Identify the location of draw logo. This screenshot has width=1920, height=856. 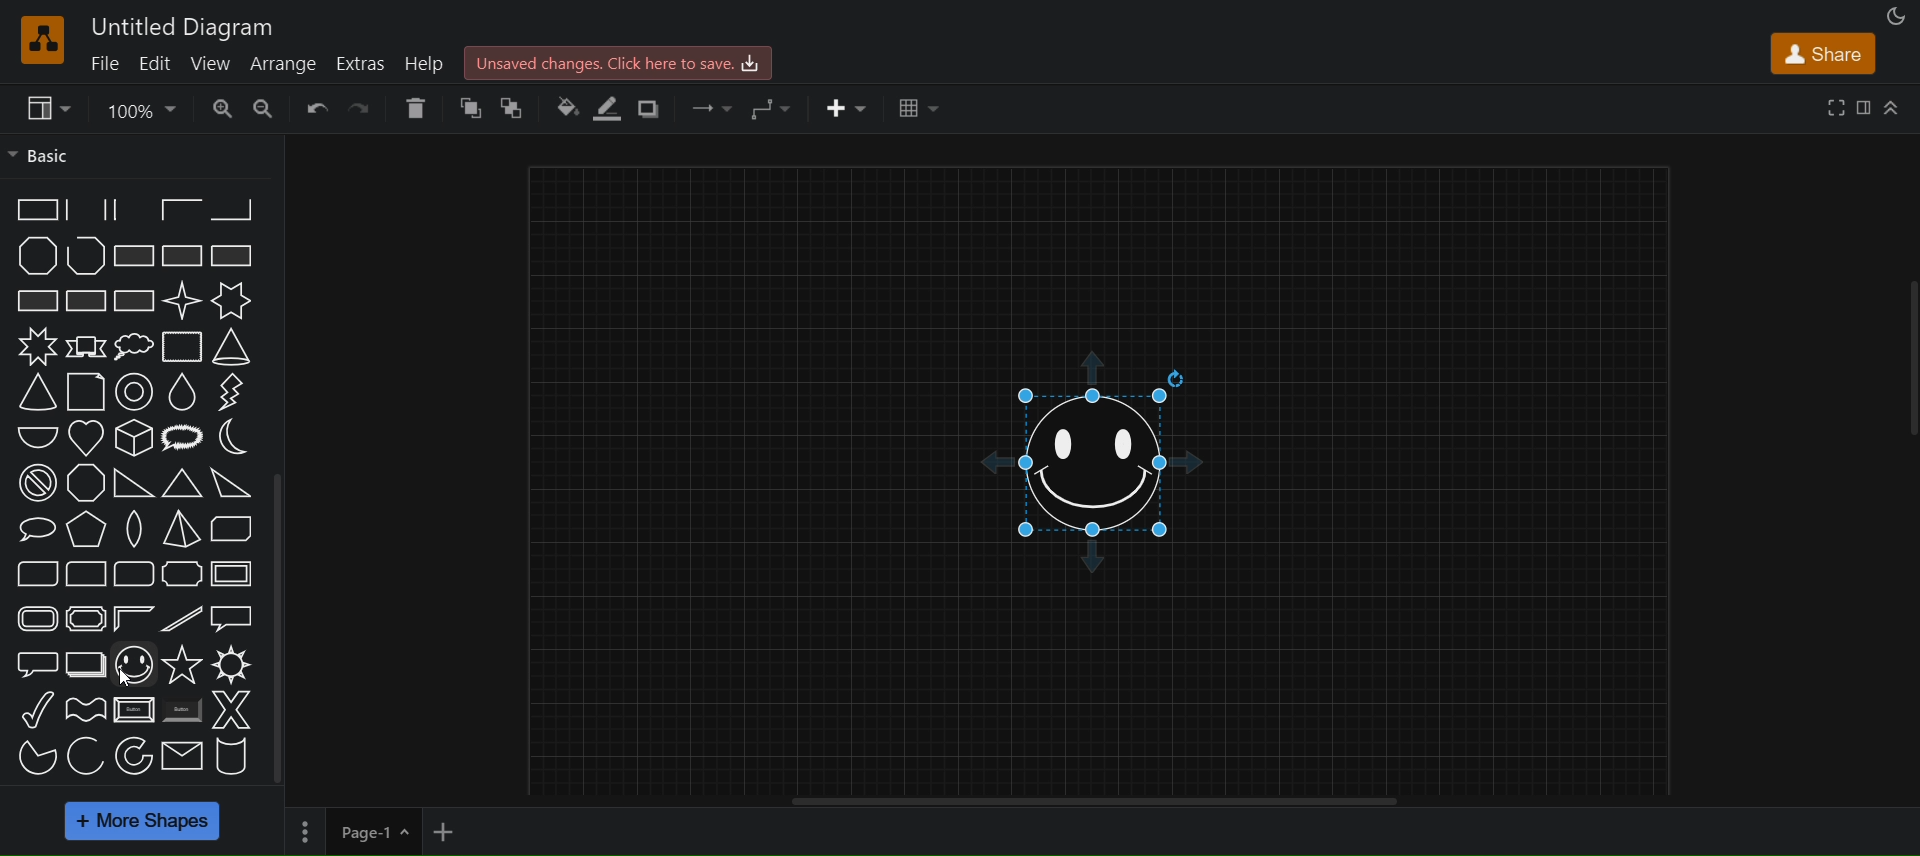
(39, 37).